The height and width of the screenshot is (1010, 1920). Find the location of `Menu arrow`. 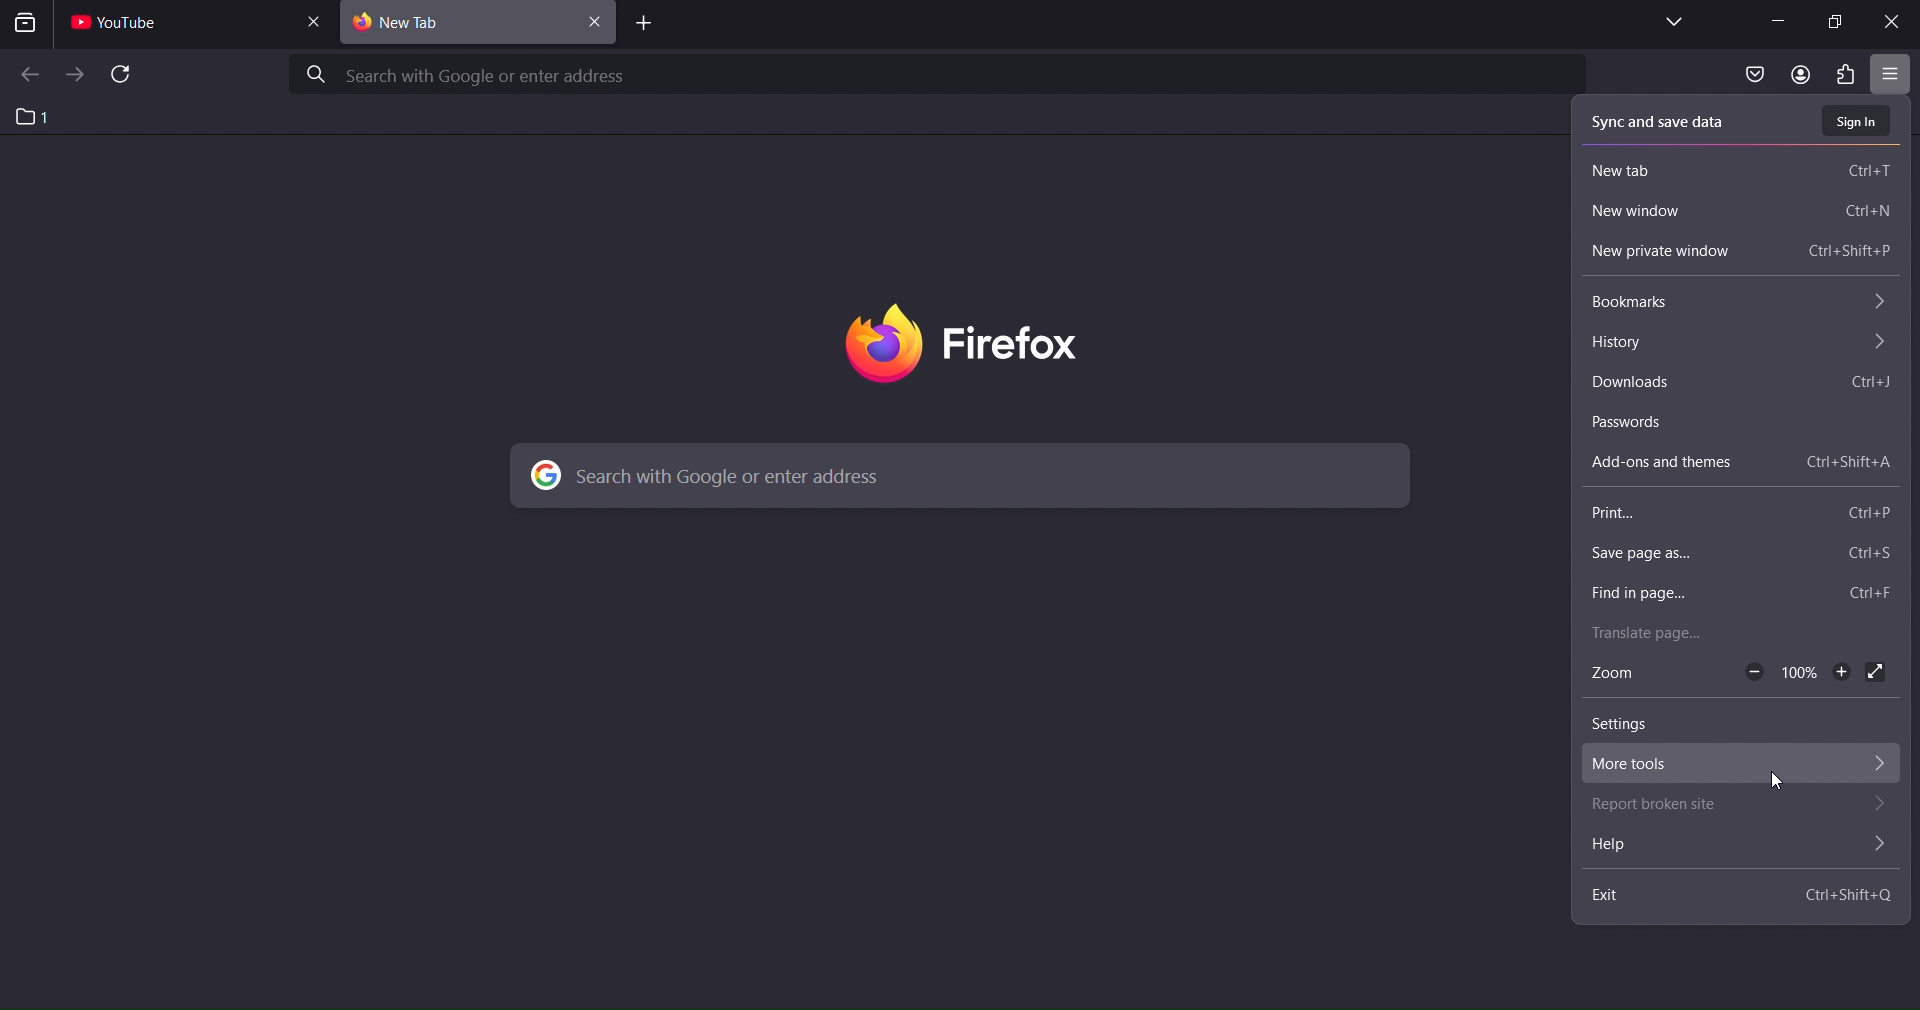

Menu arrow is located at coordinates (1880, 346).